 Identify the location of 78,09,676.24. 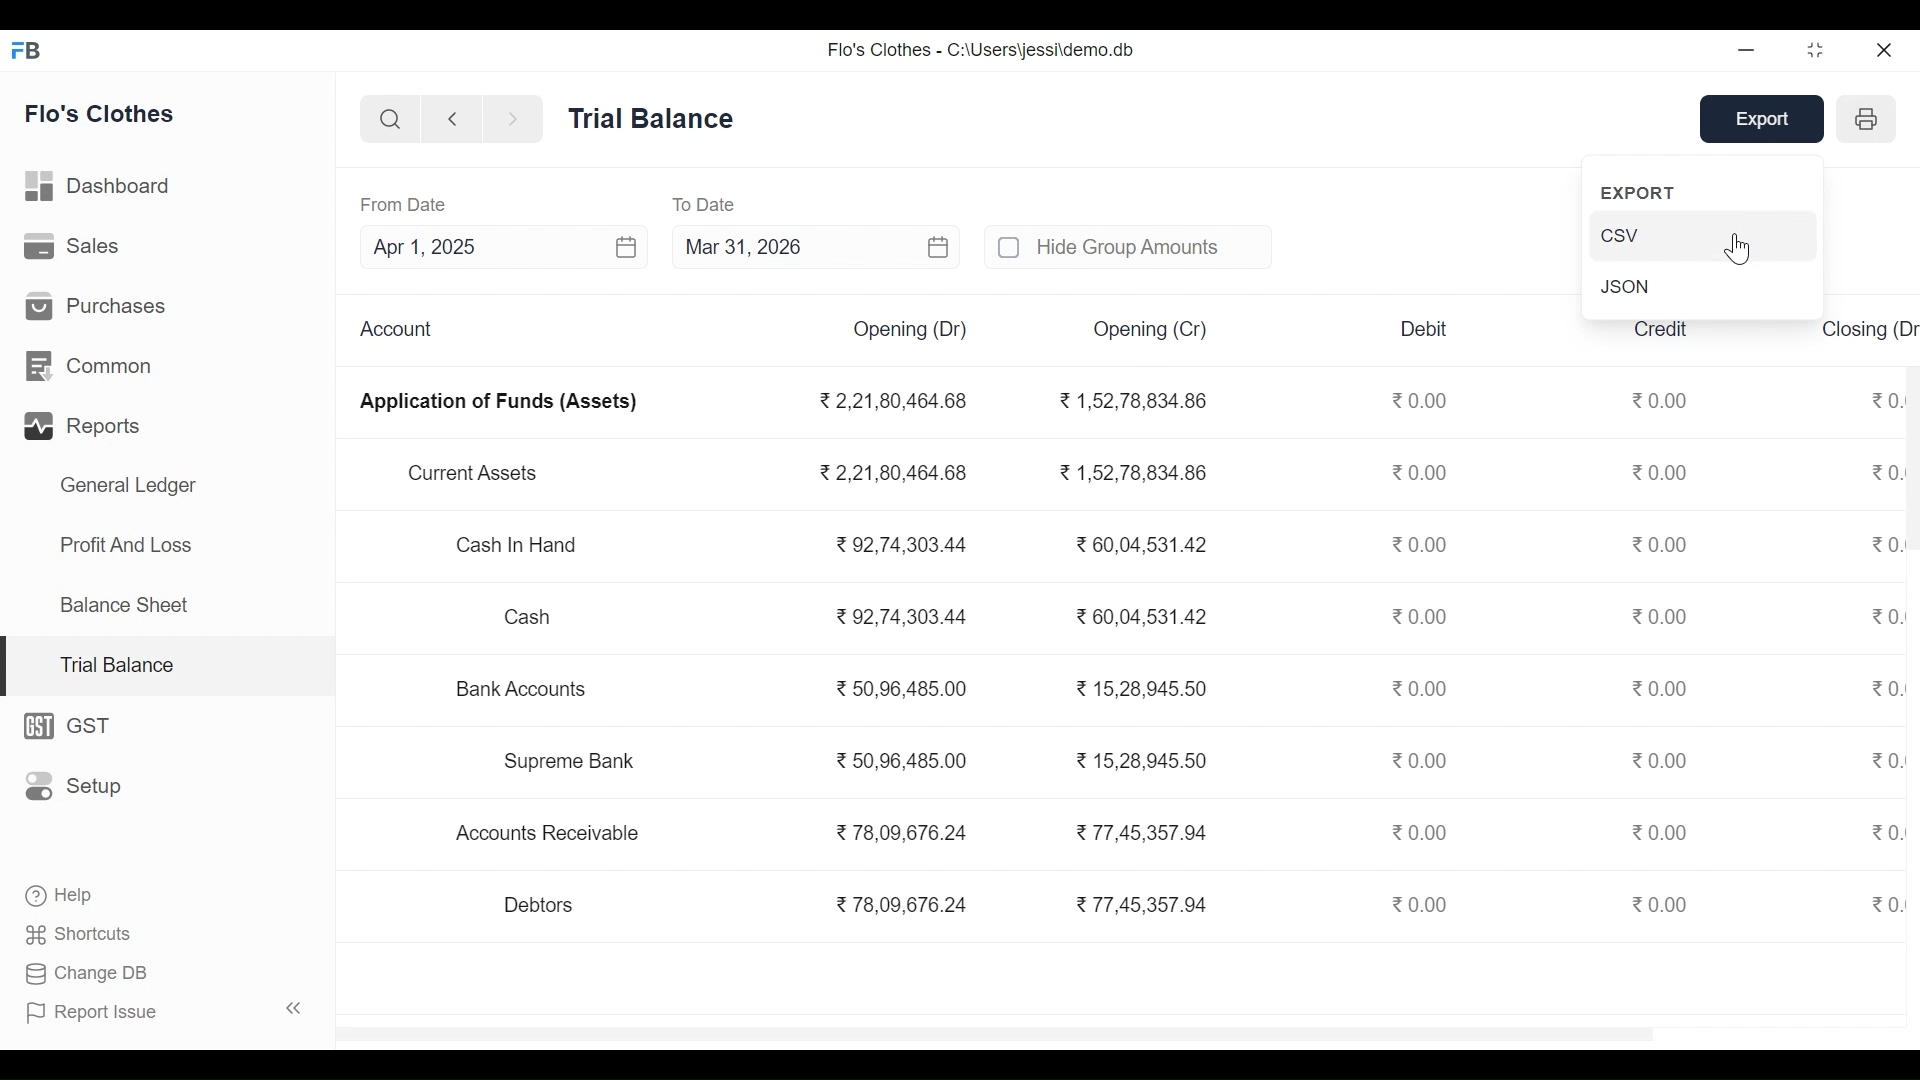
(900, 830).